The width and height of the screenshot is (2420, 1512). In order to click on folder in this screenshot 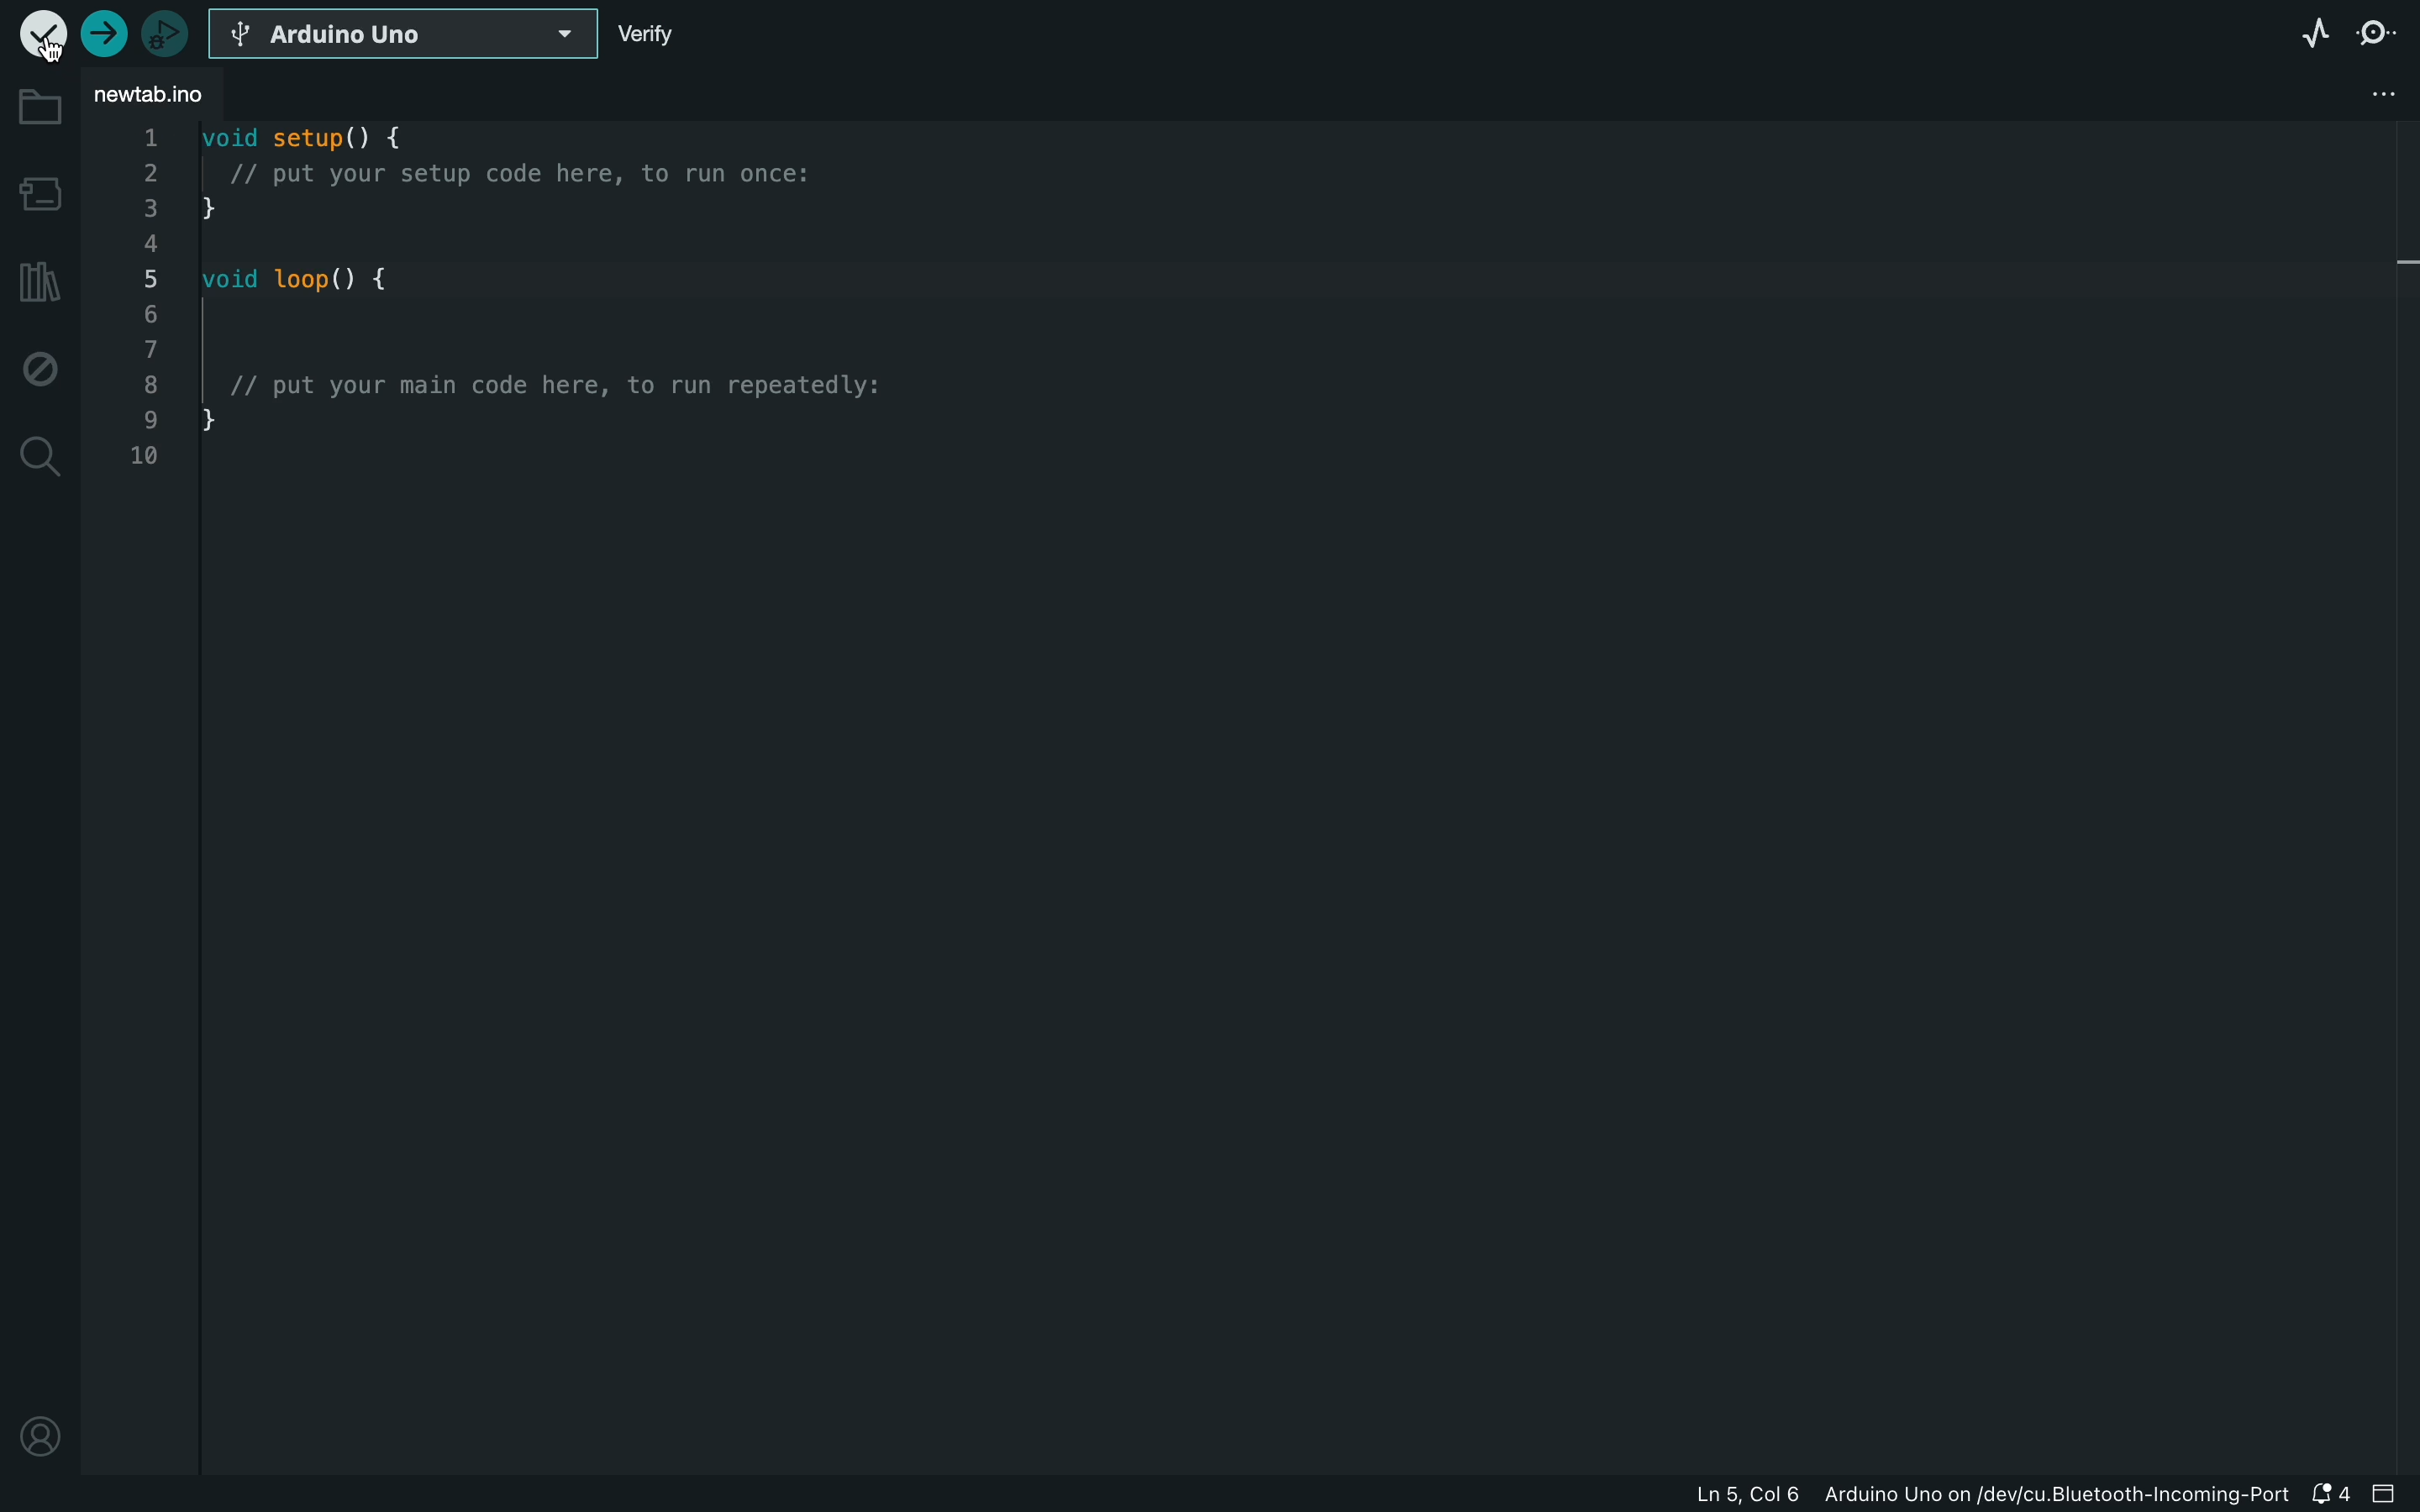, I will do `click(41, 109)`.